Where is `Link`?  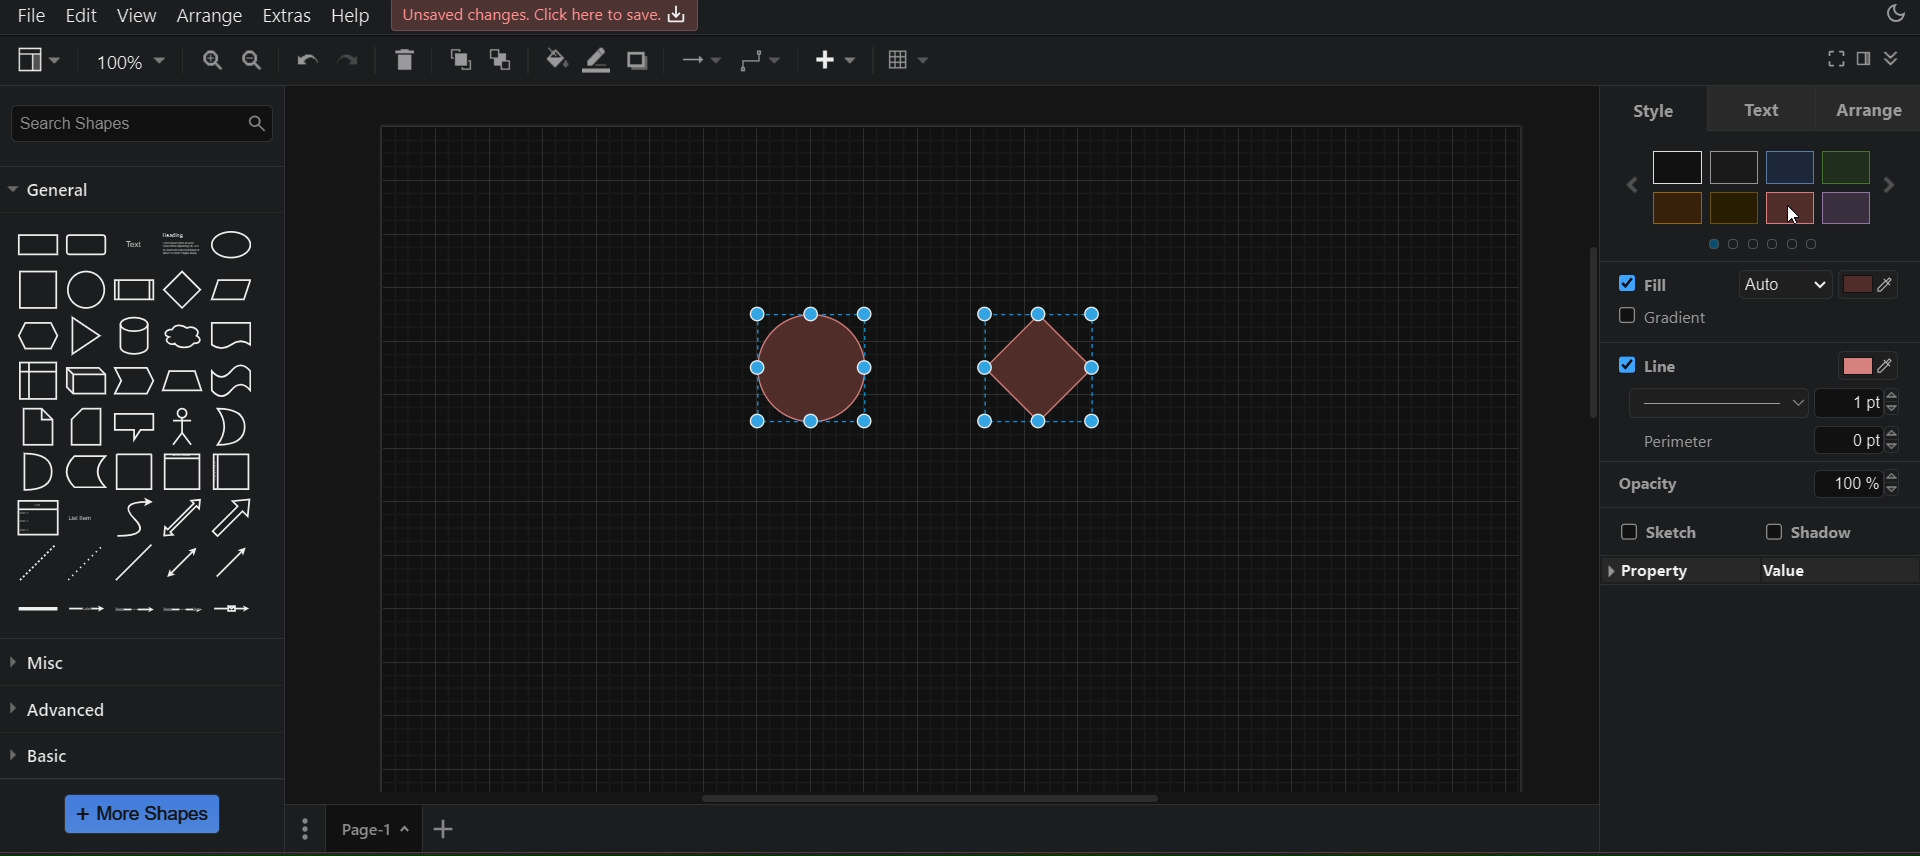 Link is located at coordinates (38, 609).